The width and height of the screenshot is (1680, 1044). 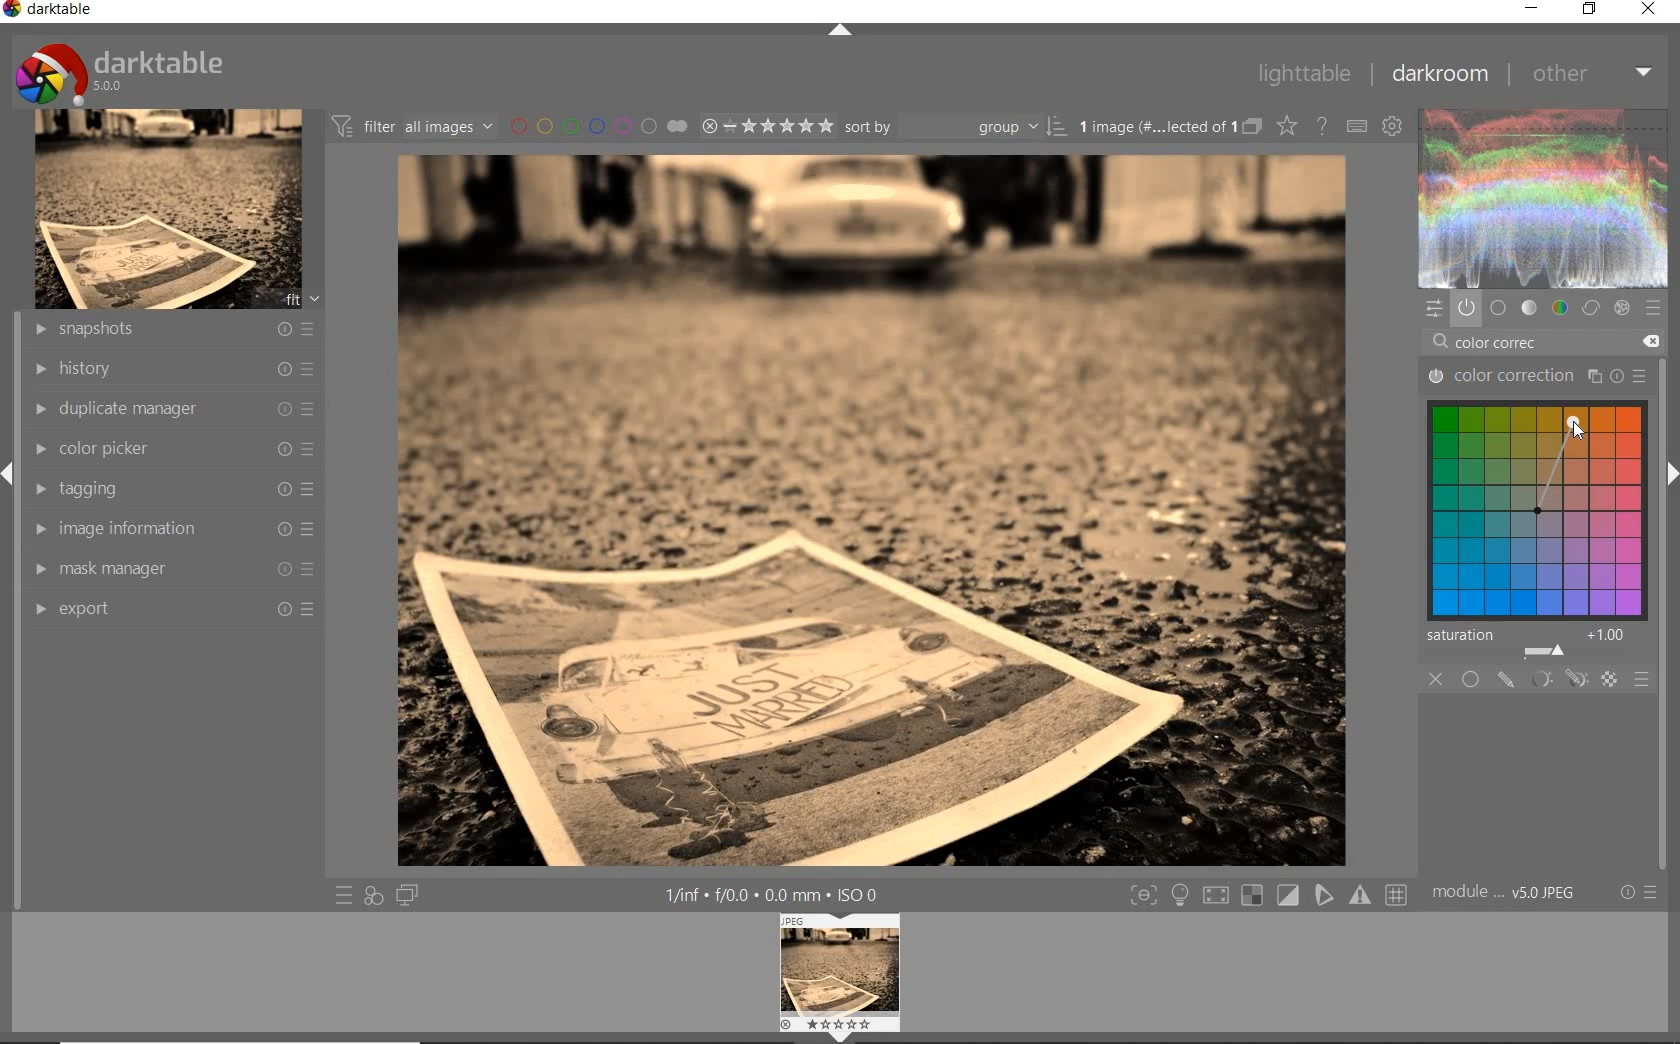 I want to click on color picker, so click(x=176, y=449).